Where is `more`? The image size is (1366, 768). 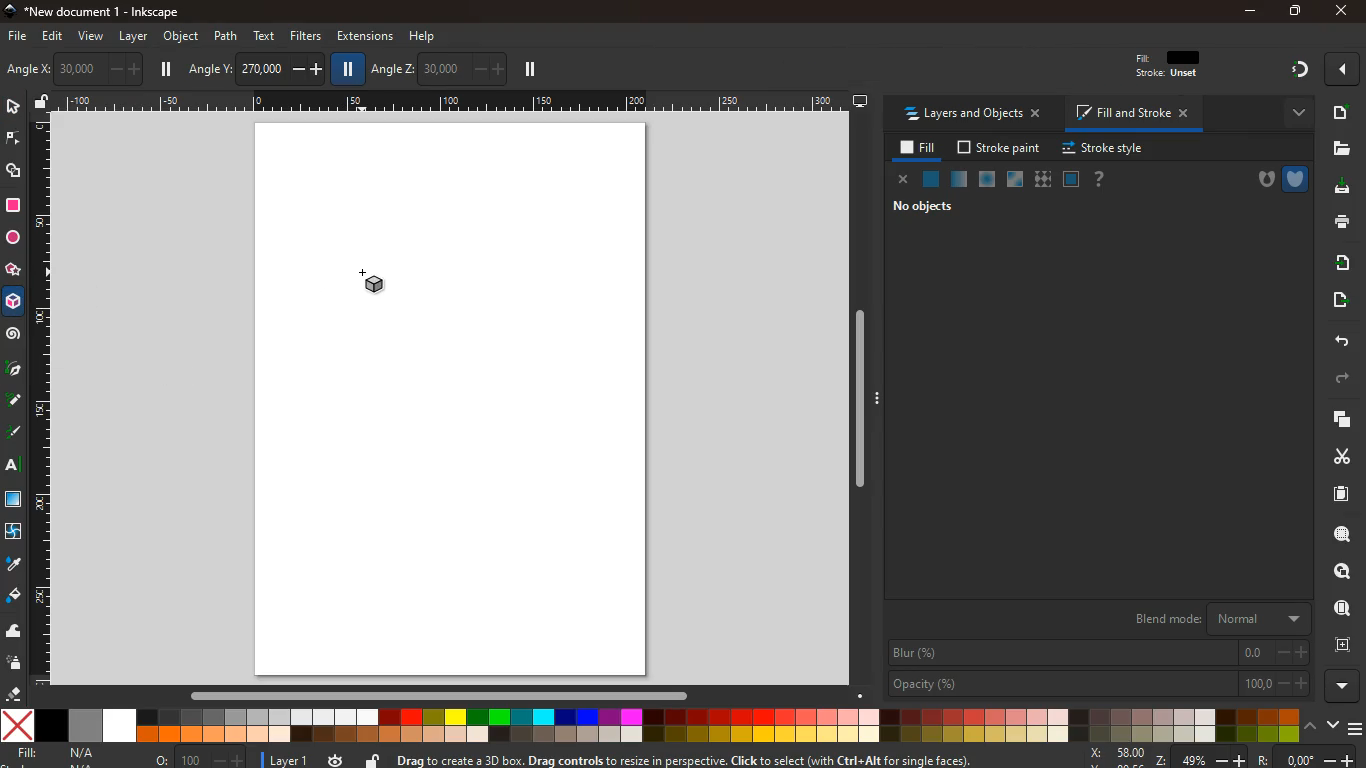 more is located at coordinates (1293, 112).